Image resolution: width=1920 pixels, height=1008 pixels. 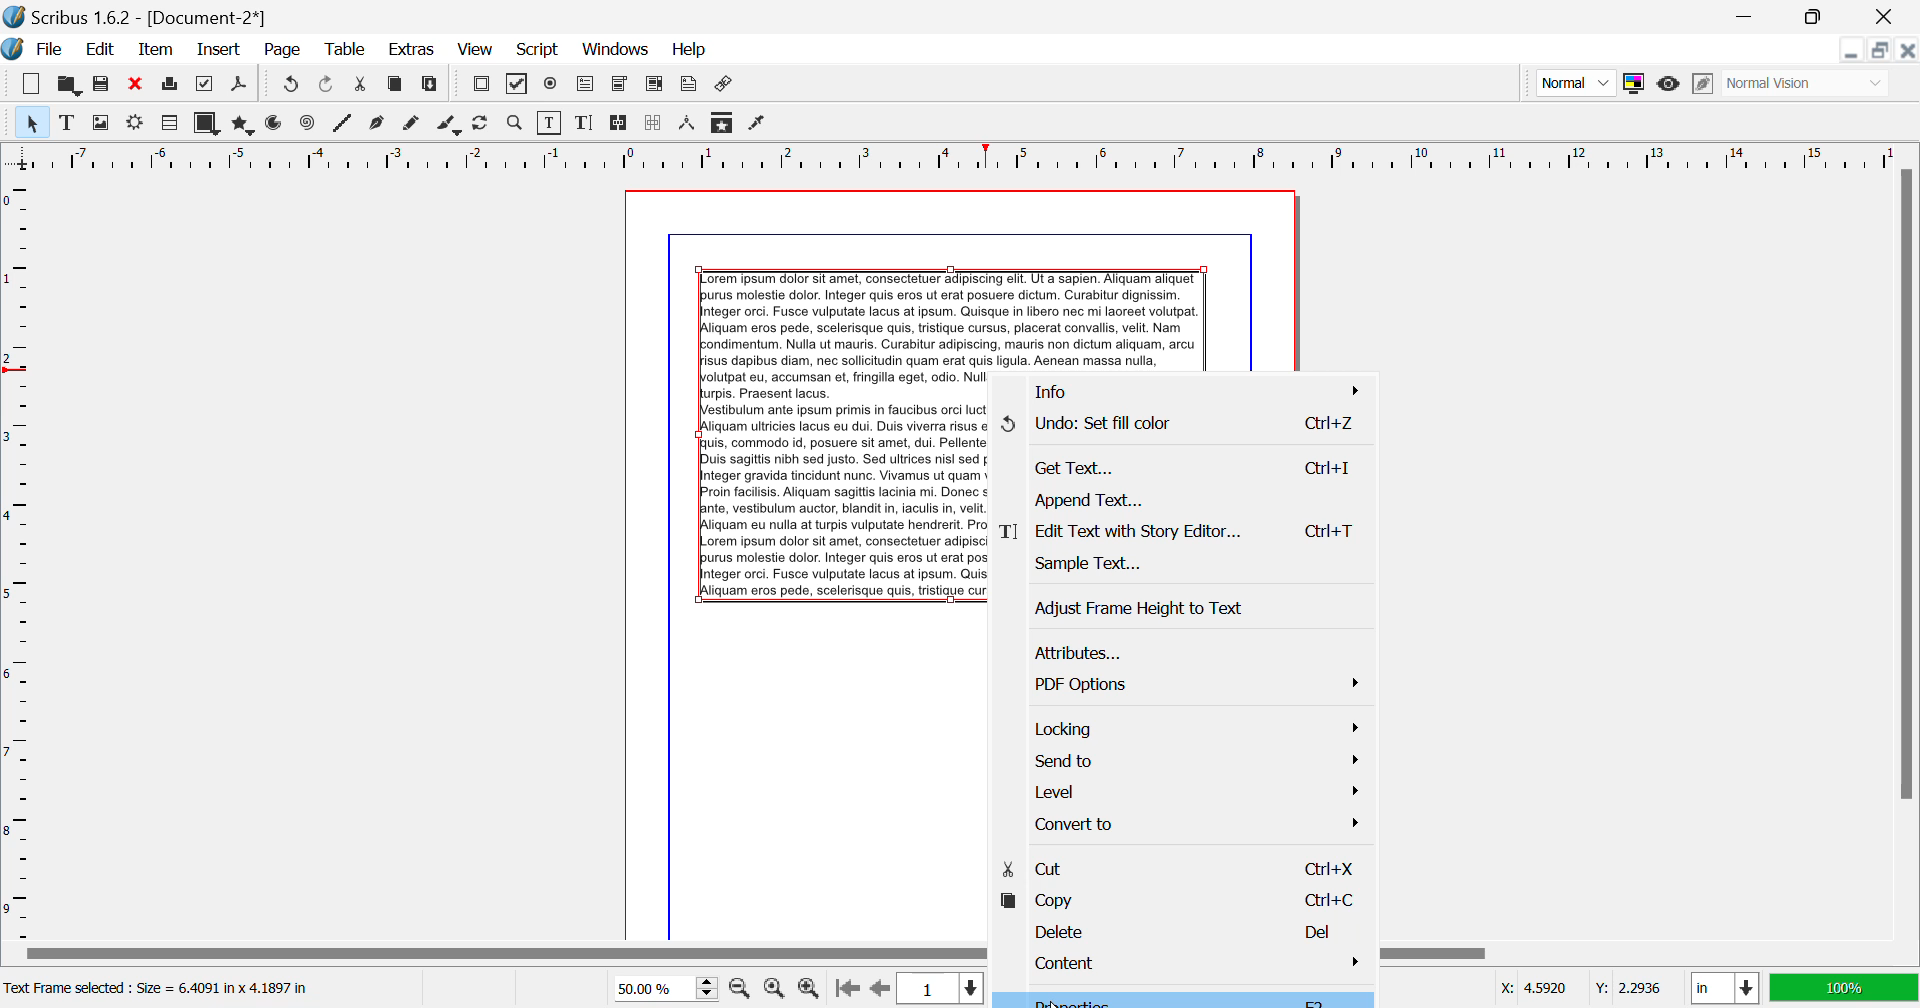 I want to click on File, so click(x=36, y=50).